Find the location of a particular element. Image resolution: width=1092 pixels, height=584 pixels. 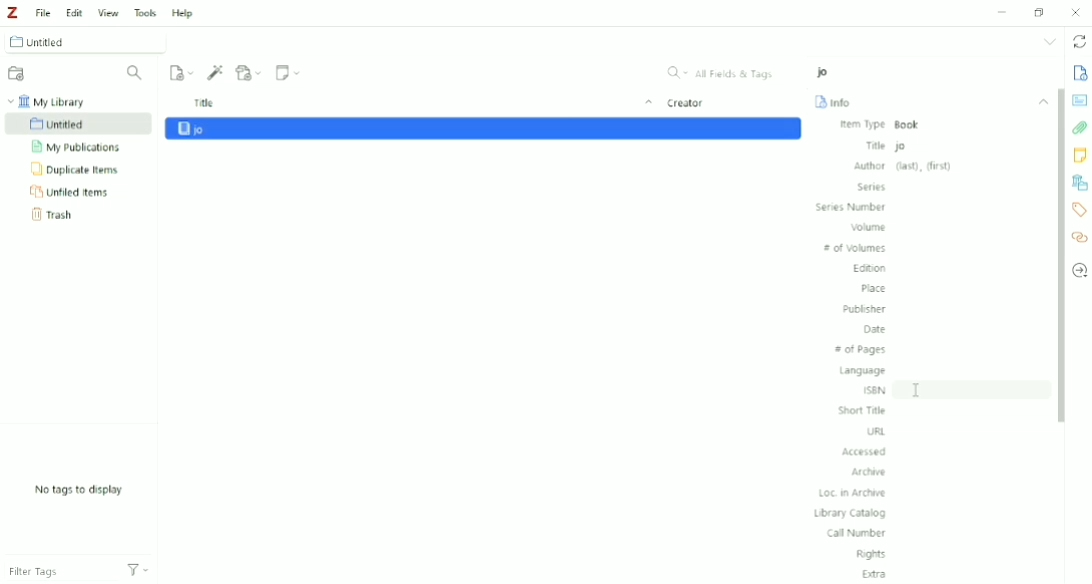

My Library is located at coordinates (55, 101).